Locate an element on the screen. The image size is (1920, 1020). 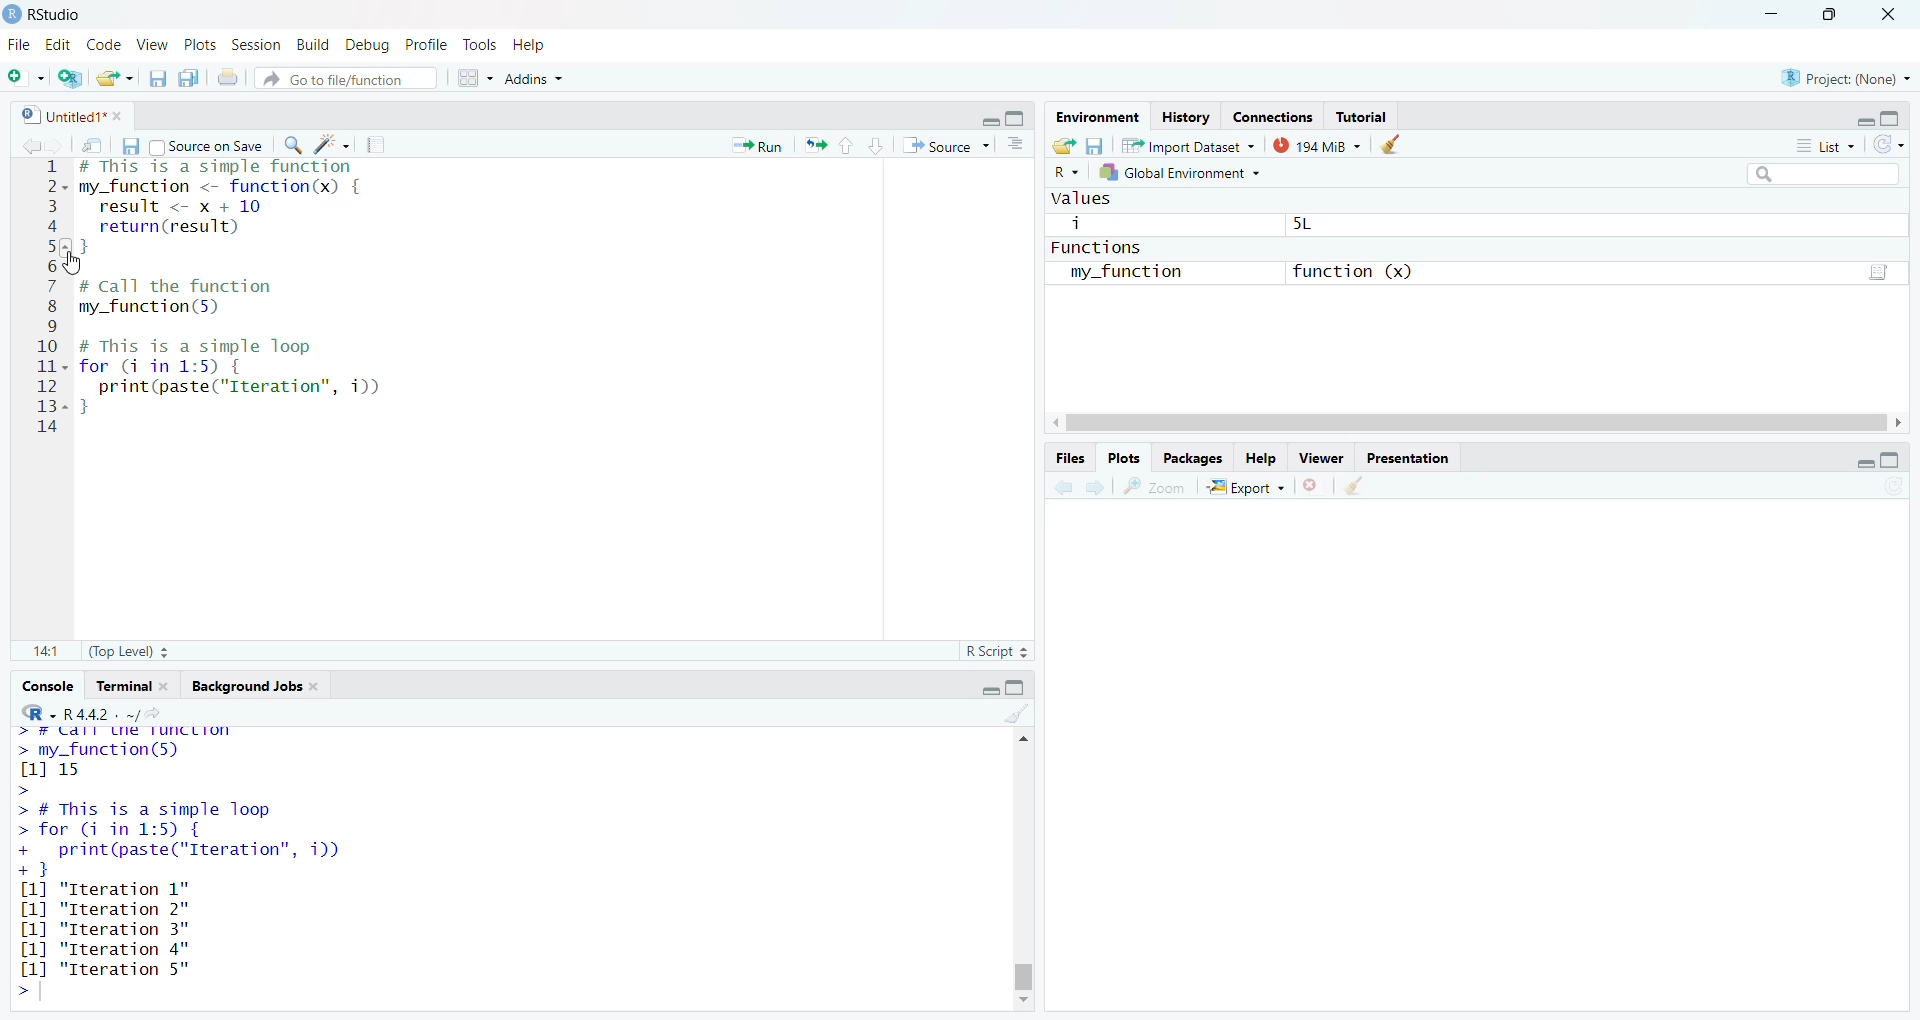
move down is located at coordinates (1022, 1003).